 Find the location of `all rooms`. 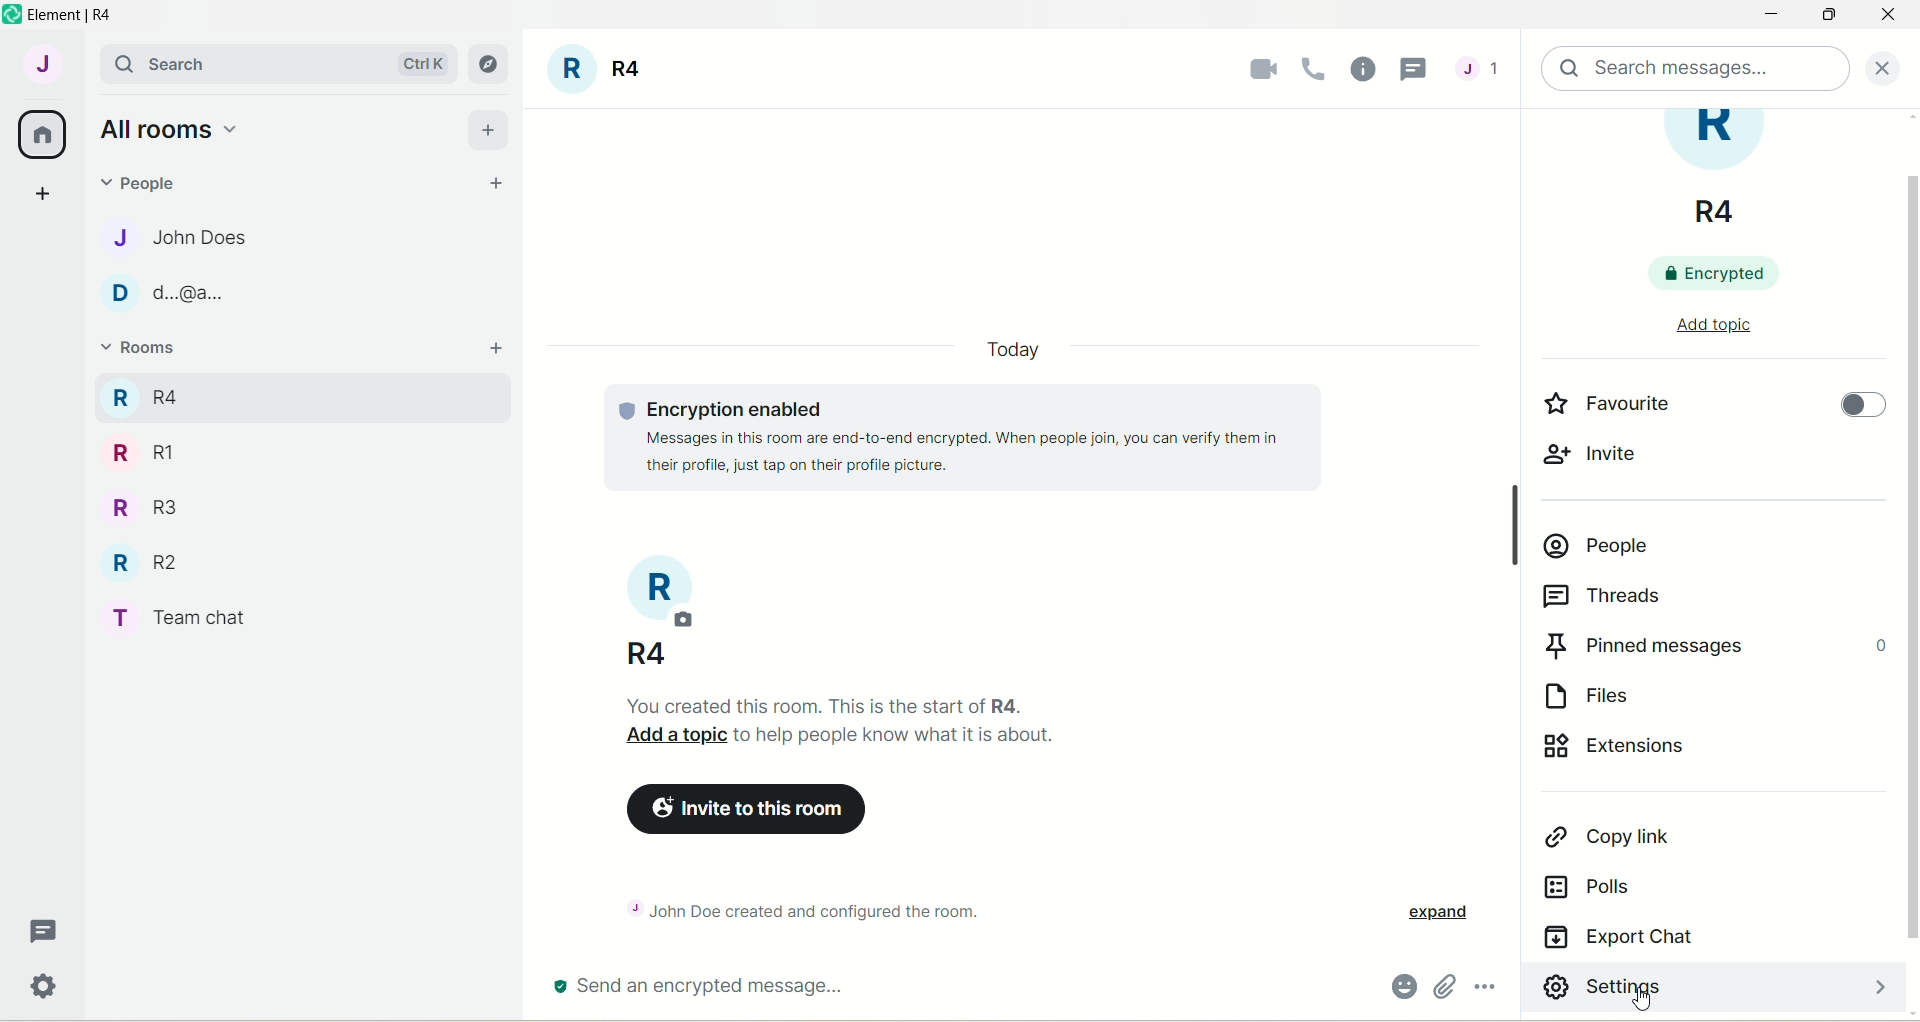

all rooms is located at coordinates (43, 135).